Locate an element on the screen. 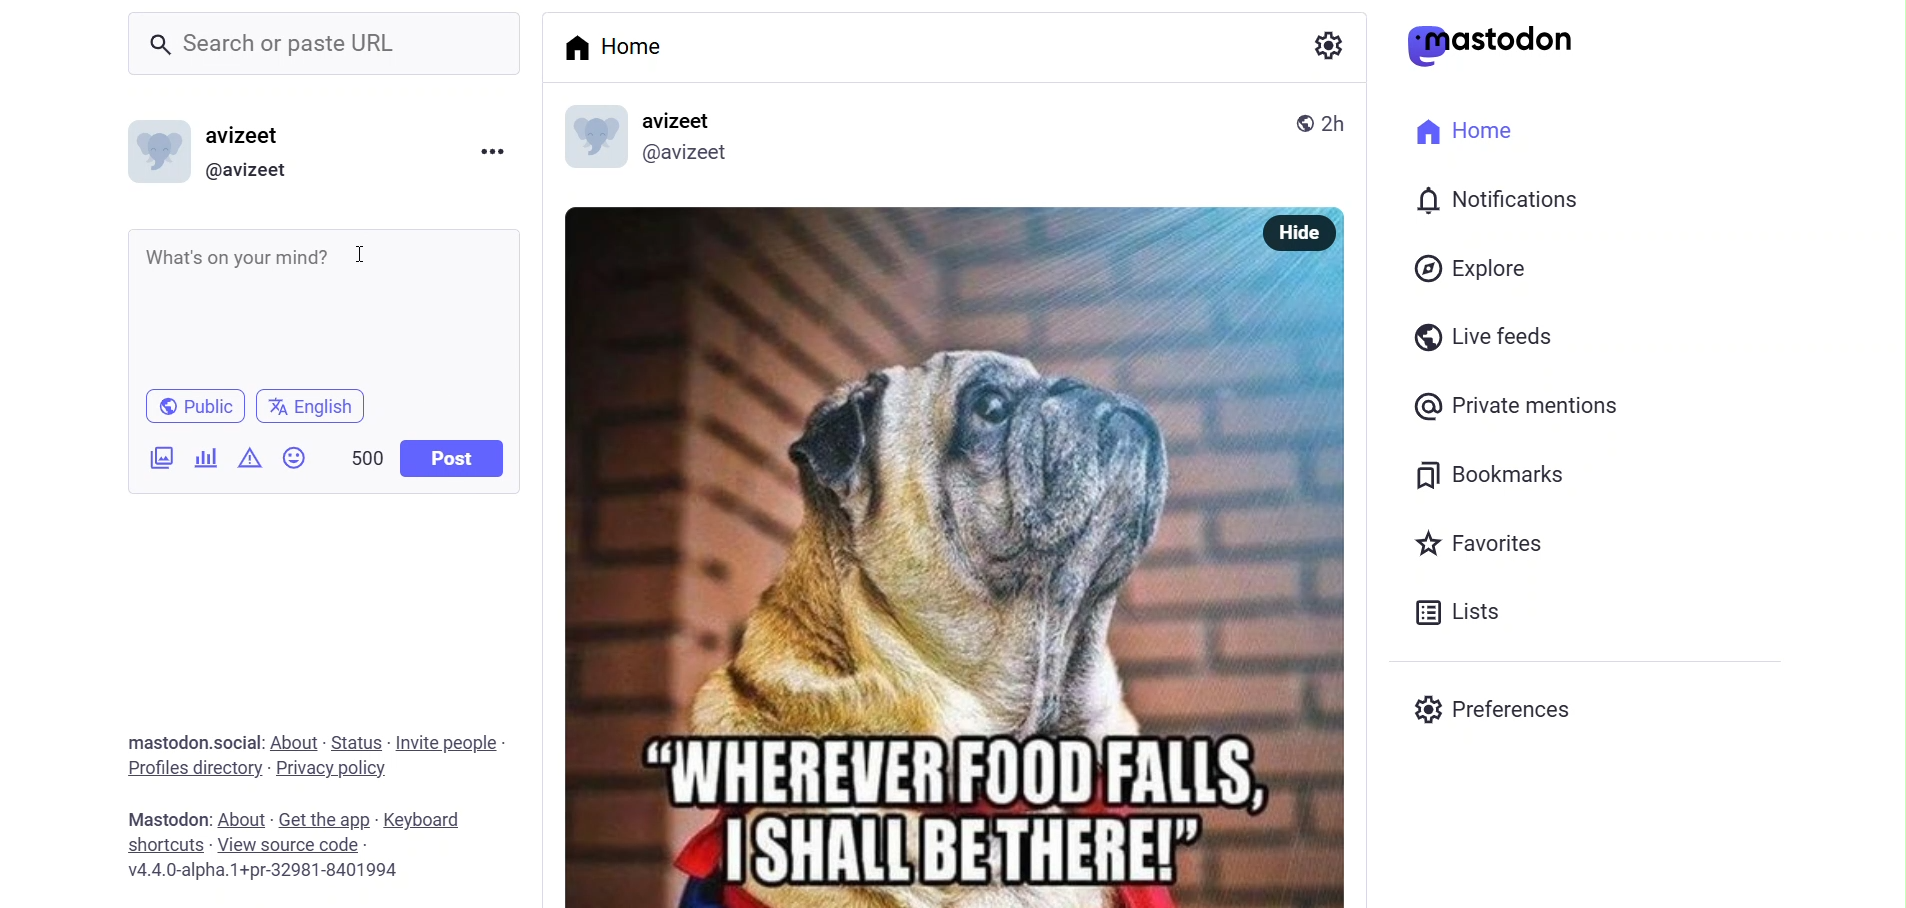 Image resolution: width=1906 pixels, height=908 pixels. explore is located at coordinates (1478, 274).